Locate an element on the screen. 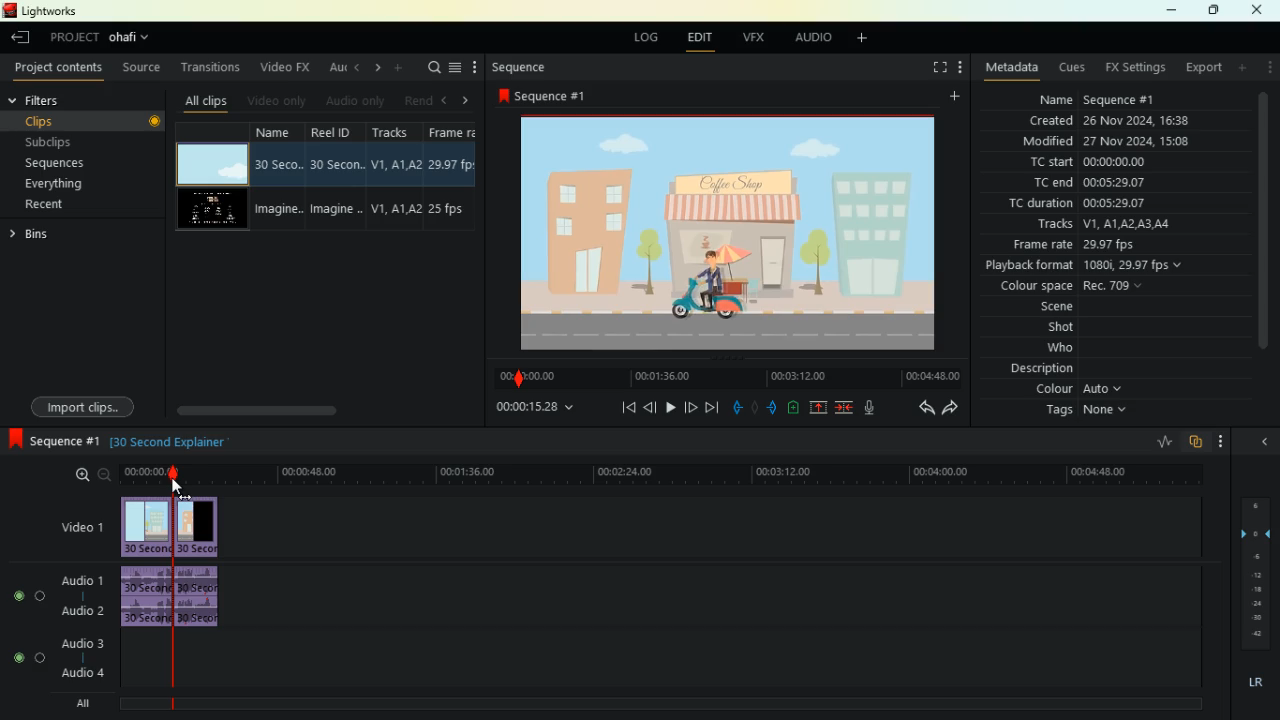 The height and width of the screenshot is (720, 1280). tc duration is located at coordinates (1042, 202).